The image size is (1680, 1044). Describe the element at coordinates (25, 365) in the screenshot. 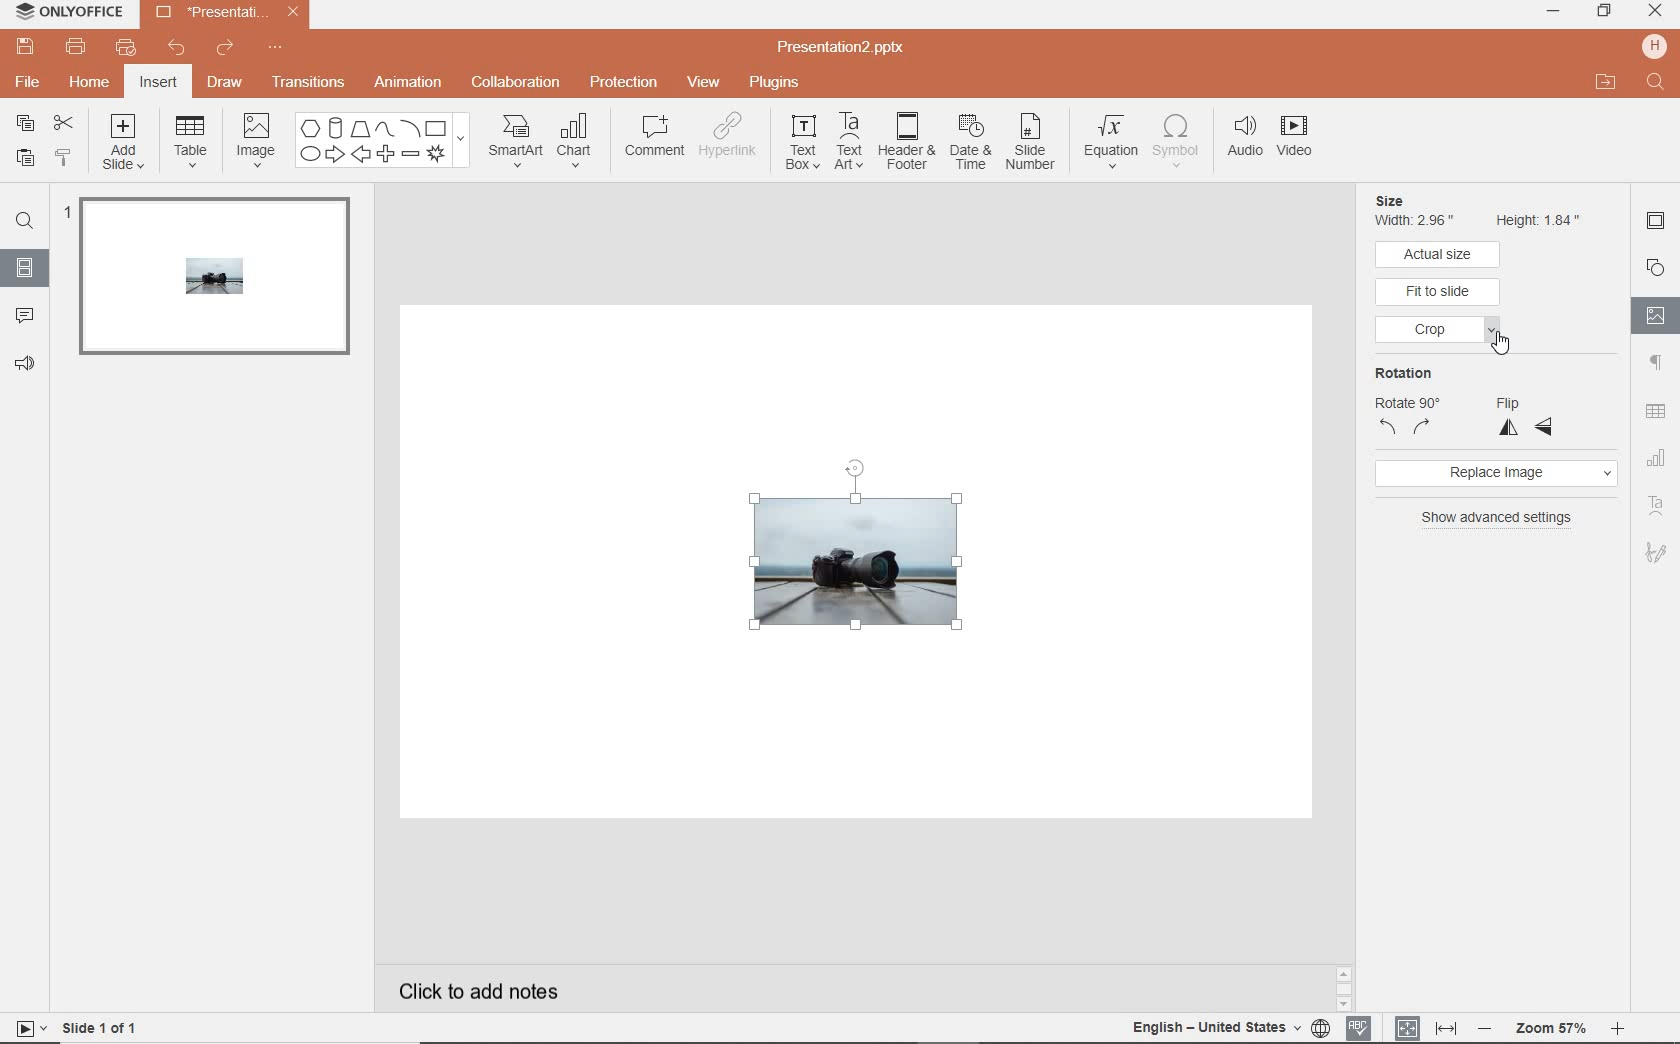

I see `feedback & support` at that location.